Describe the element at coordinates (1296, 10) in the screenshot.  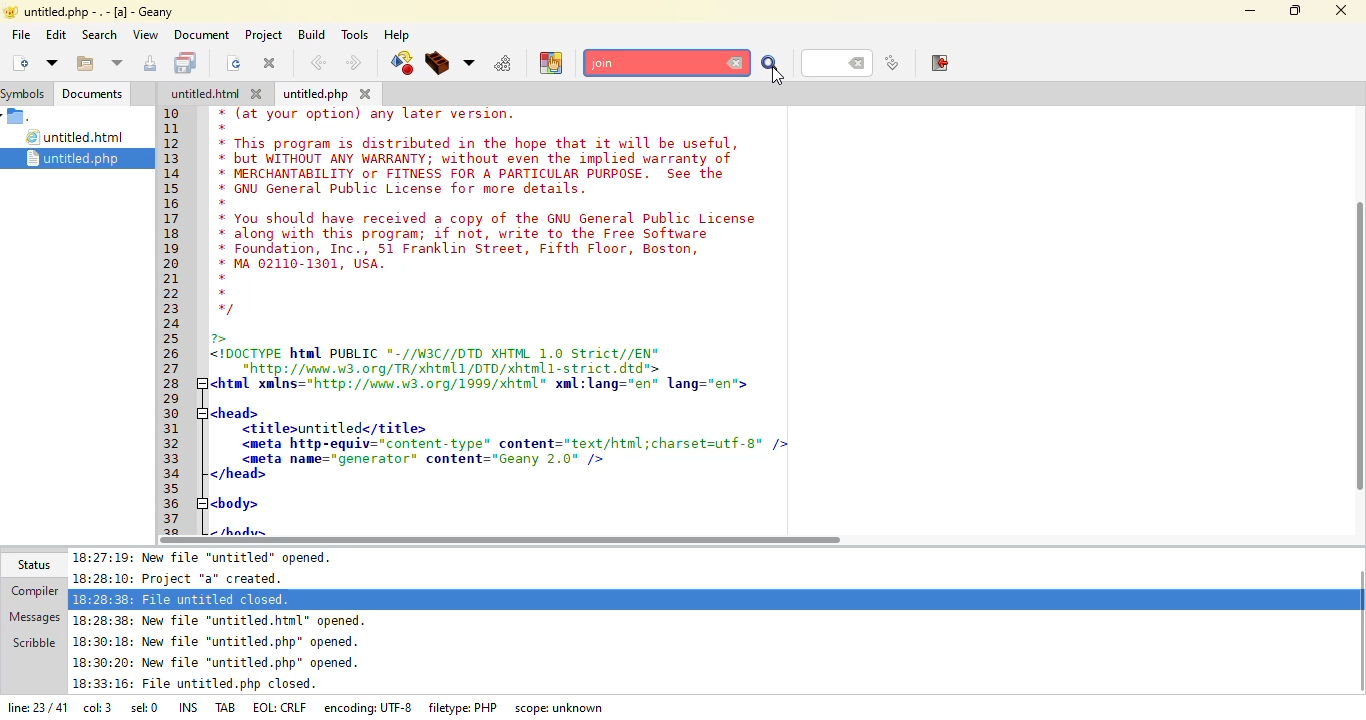
I see `maximize` at that location.